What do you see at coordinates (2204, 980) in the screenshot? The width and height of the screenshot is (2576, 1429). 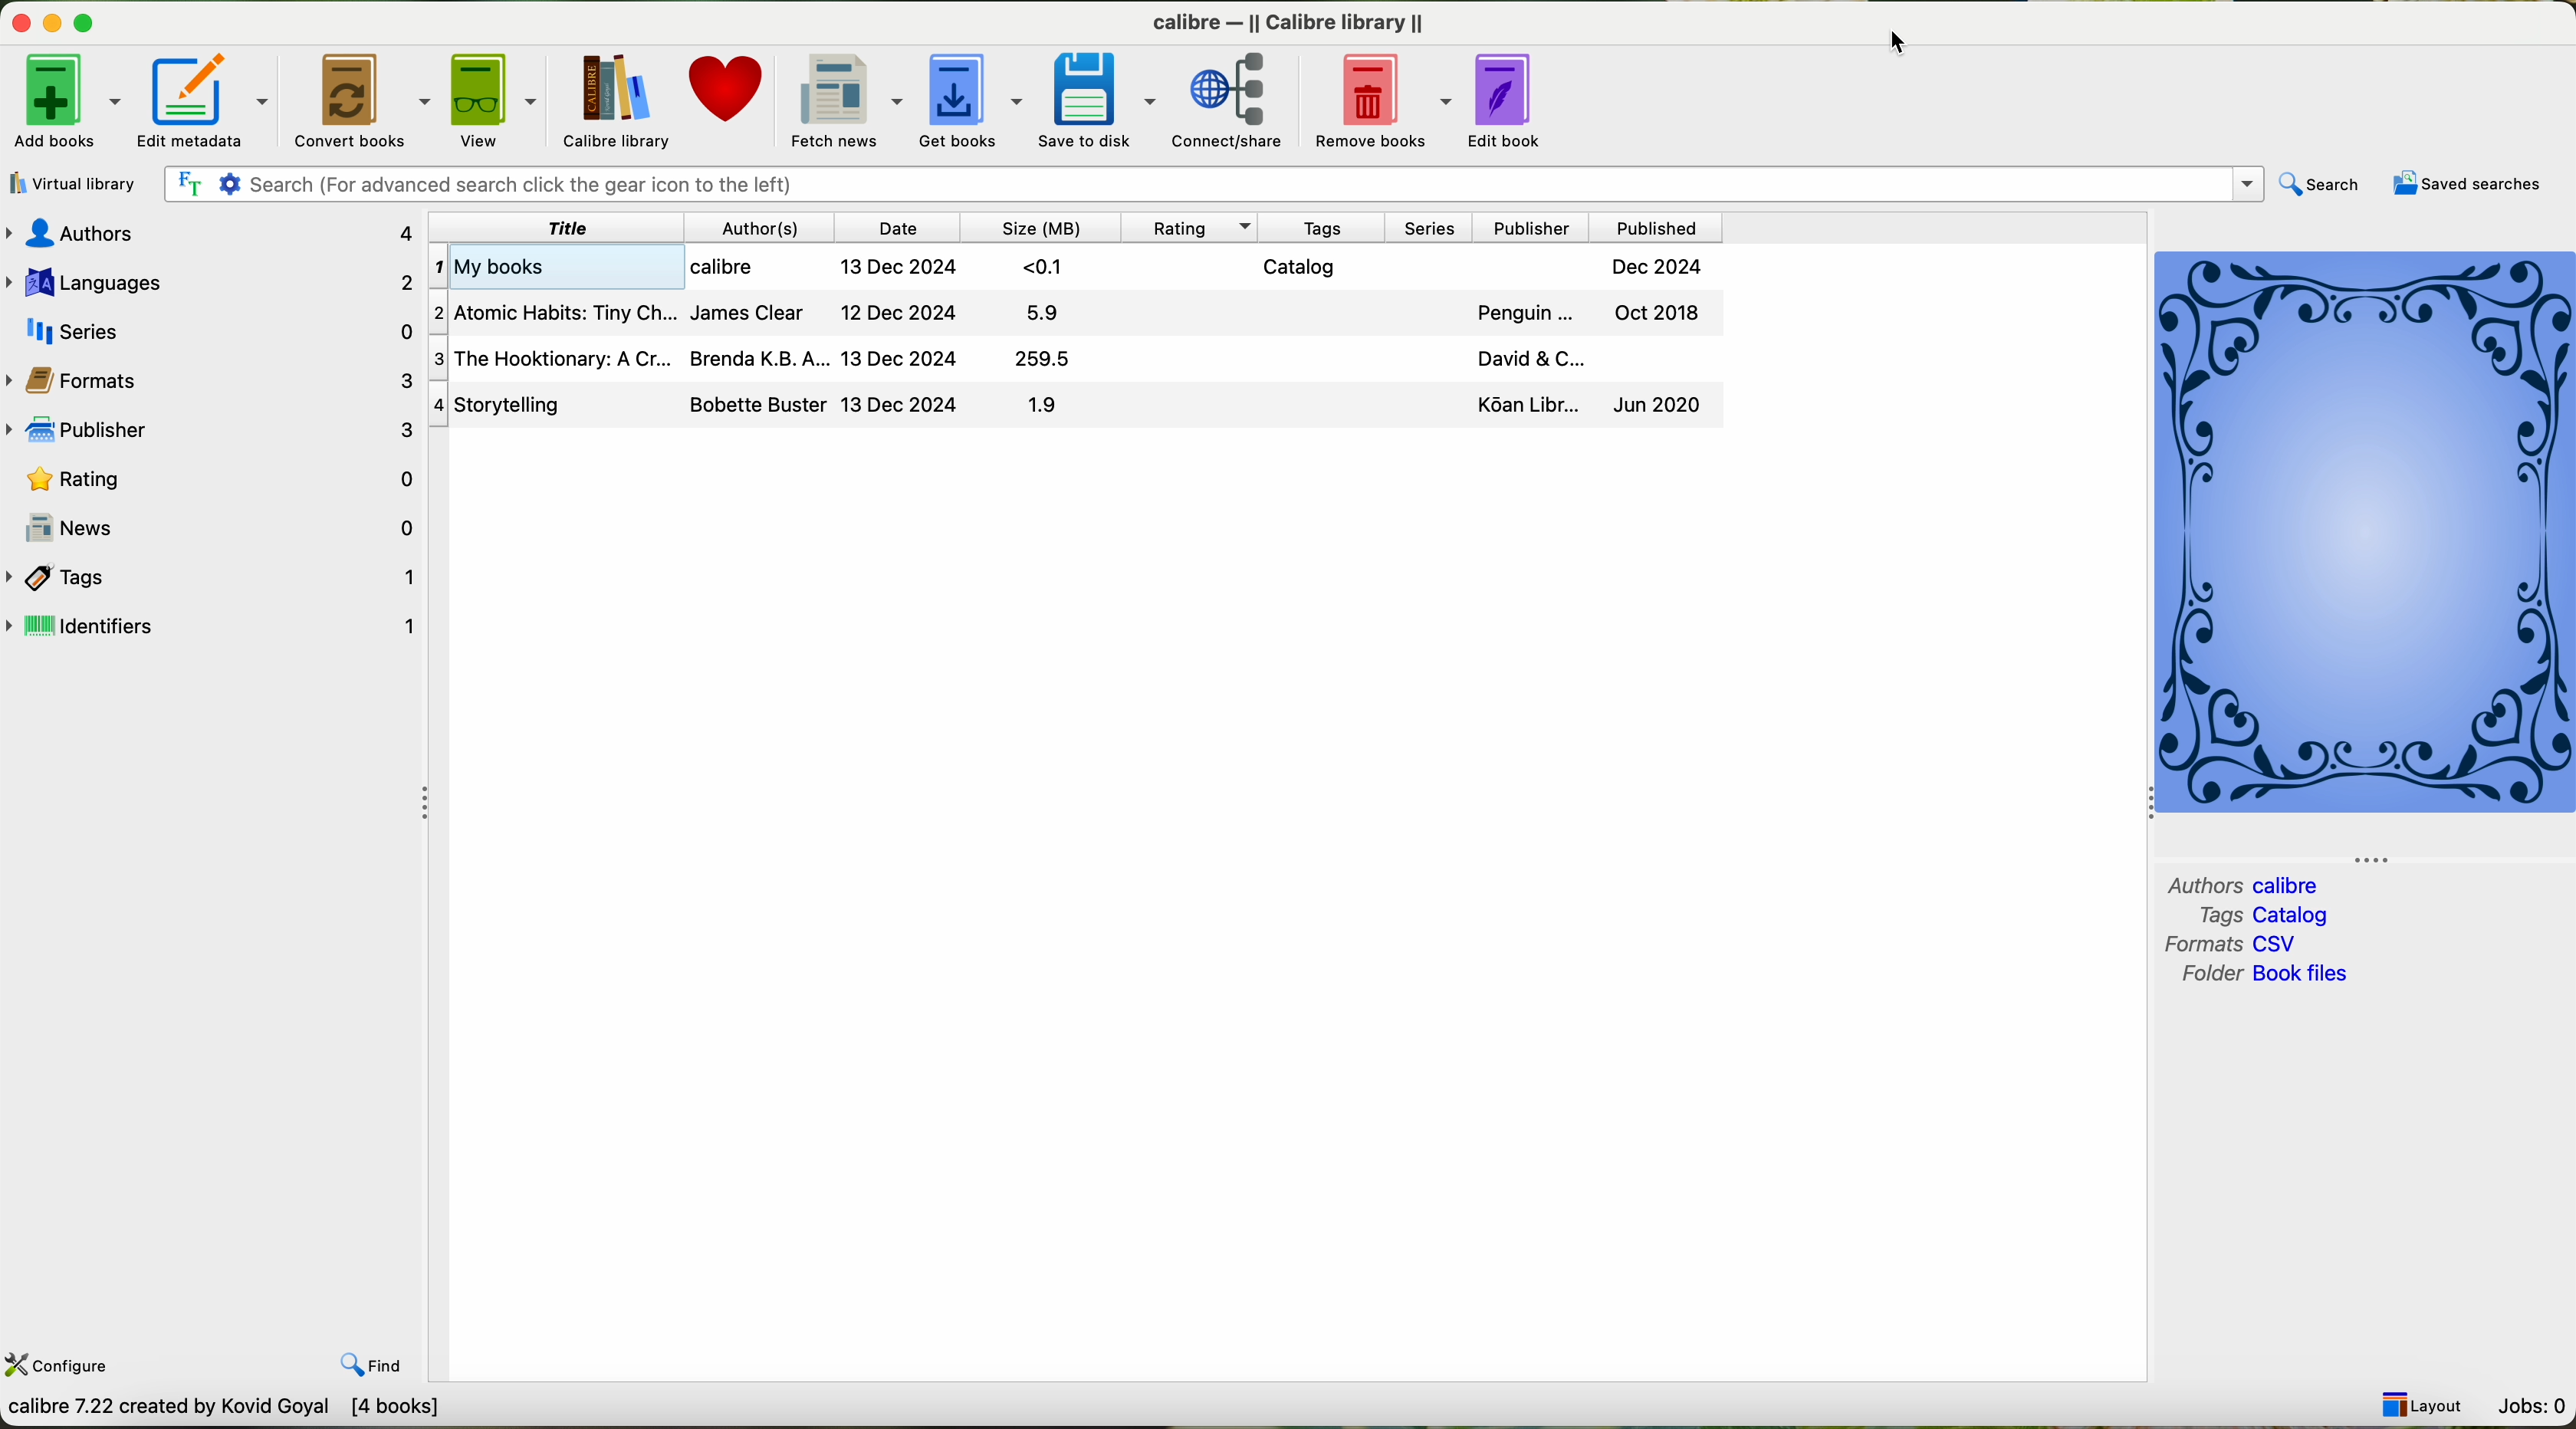 I see `folder book files` at bounding box center [2204, 980].